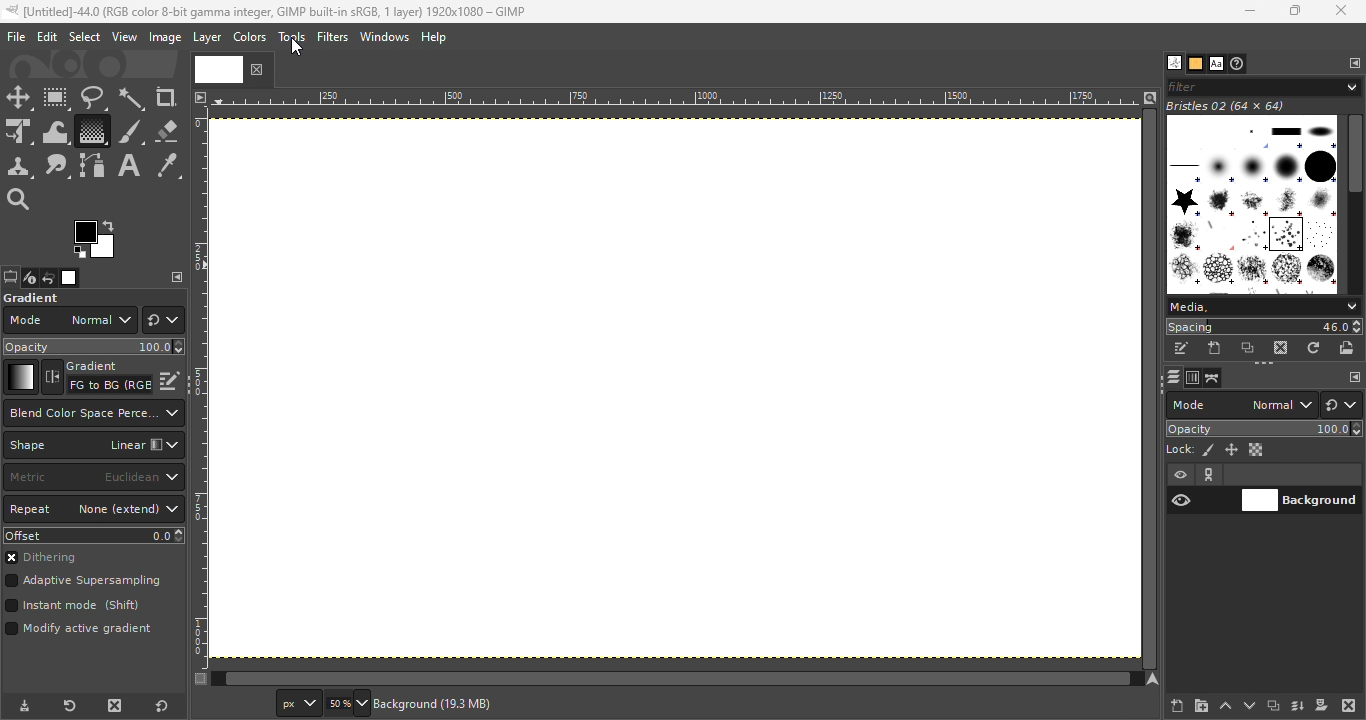  I want to click on Create a new layer group and add it to the image, so click(1201, 706).